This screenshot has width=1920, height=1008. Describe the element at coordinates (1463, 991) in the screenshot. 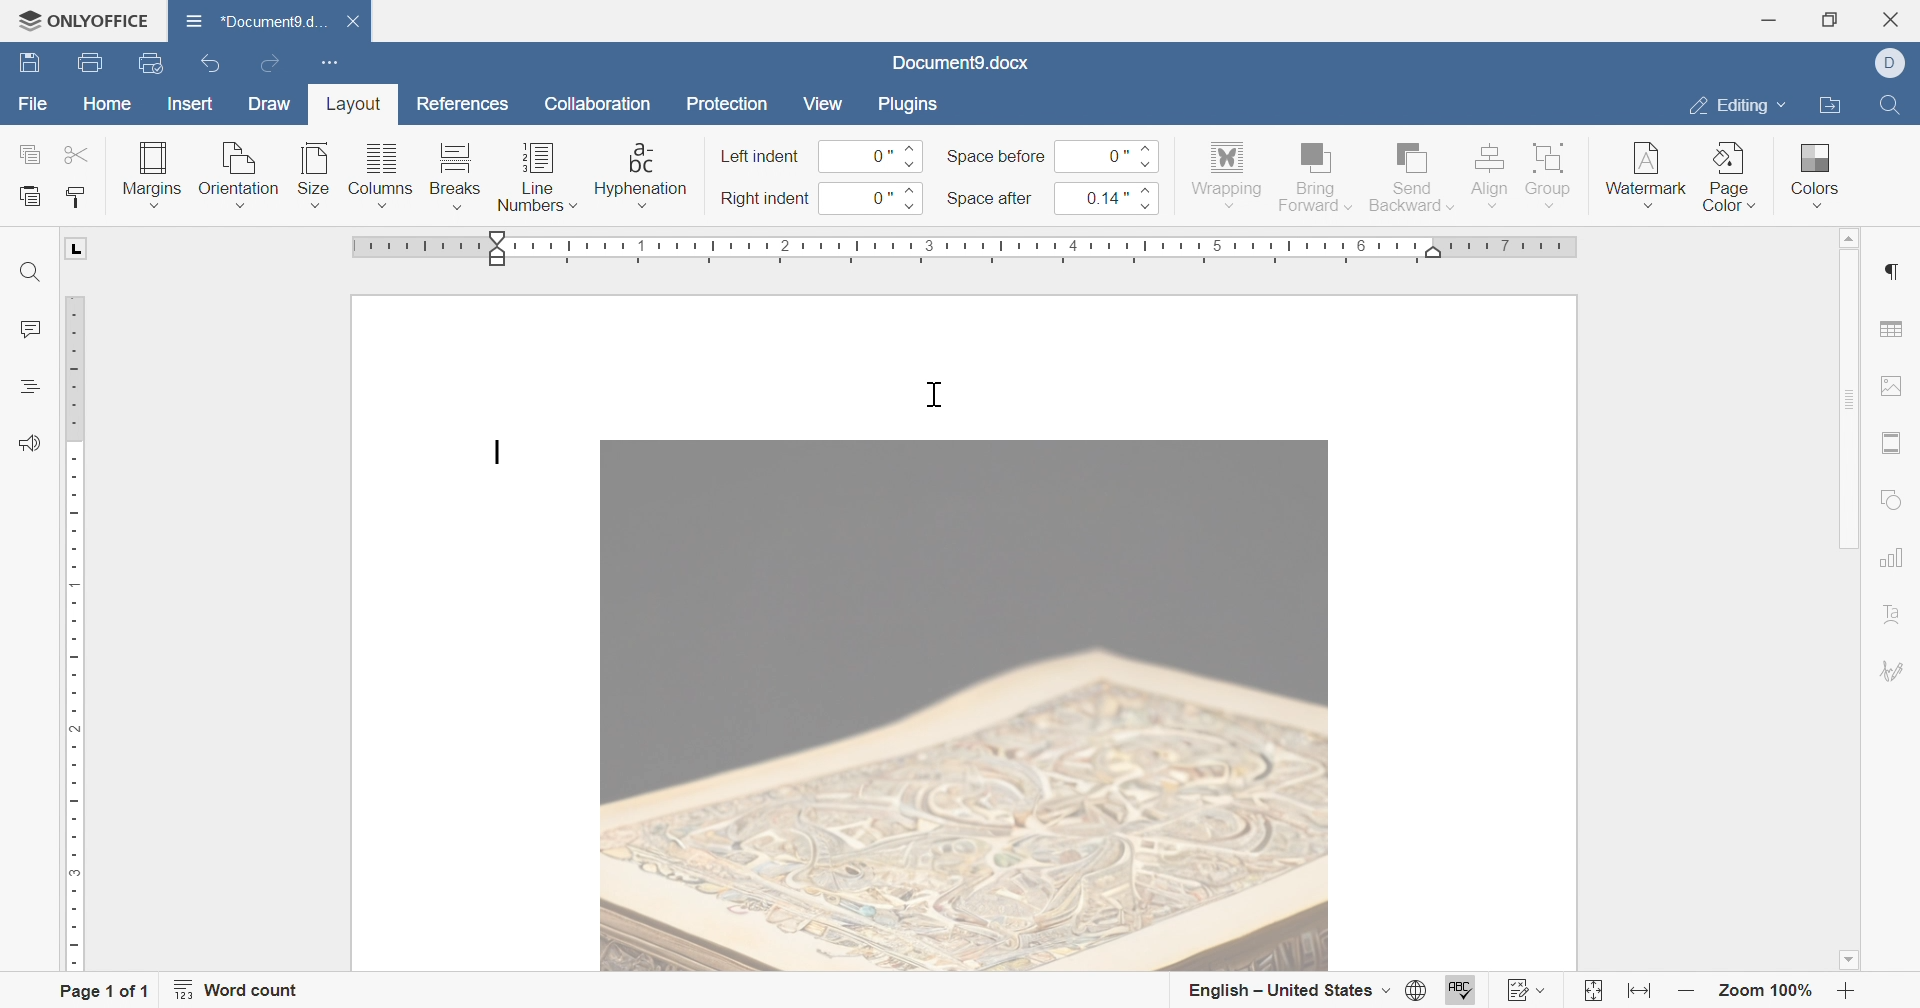

I see `spell checking` at that location.